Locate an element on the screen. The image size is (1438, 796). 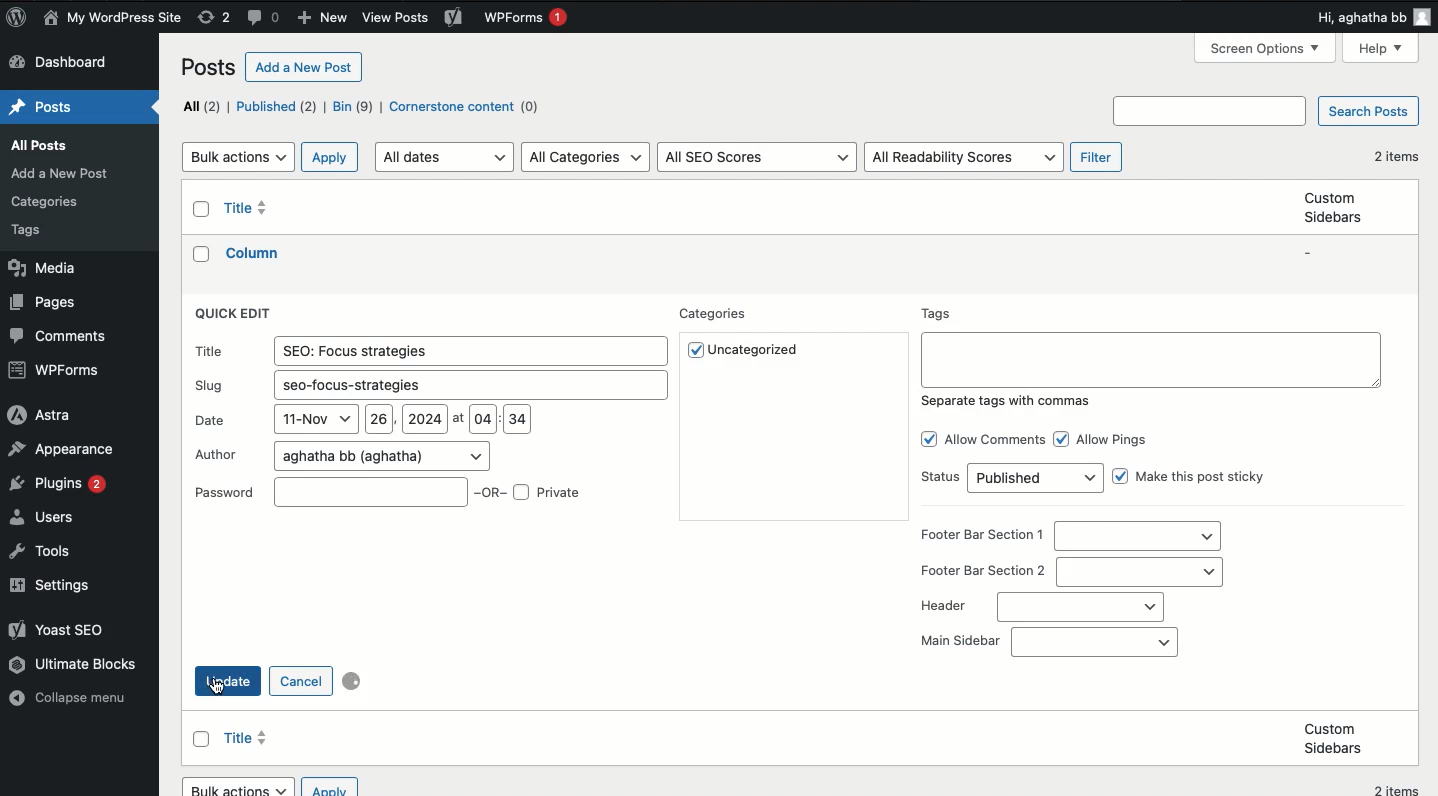
header is located at coordinates (1080, 607).